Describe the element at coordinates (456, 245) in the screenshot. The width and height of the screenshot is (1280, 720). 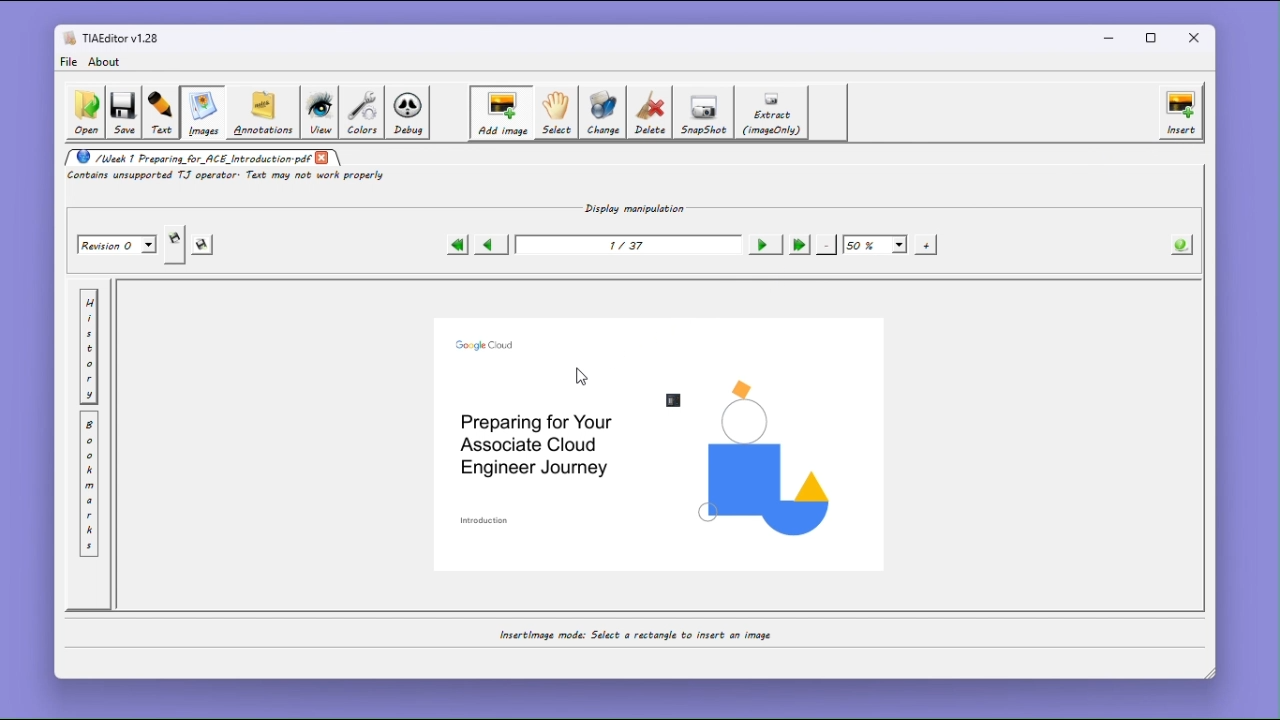
I see `First page` at that location.